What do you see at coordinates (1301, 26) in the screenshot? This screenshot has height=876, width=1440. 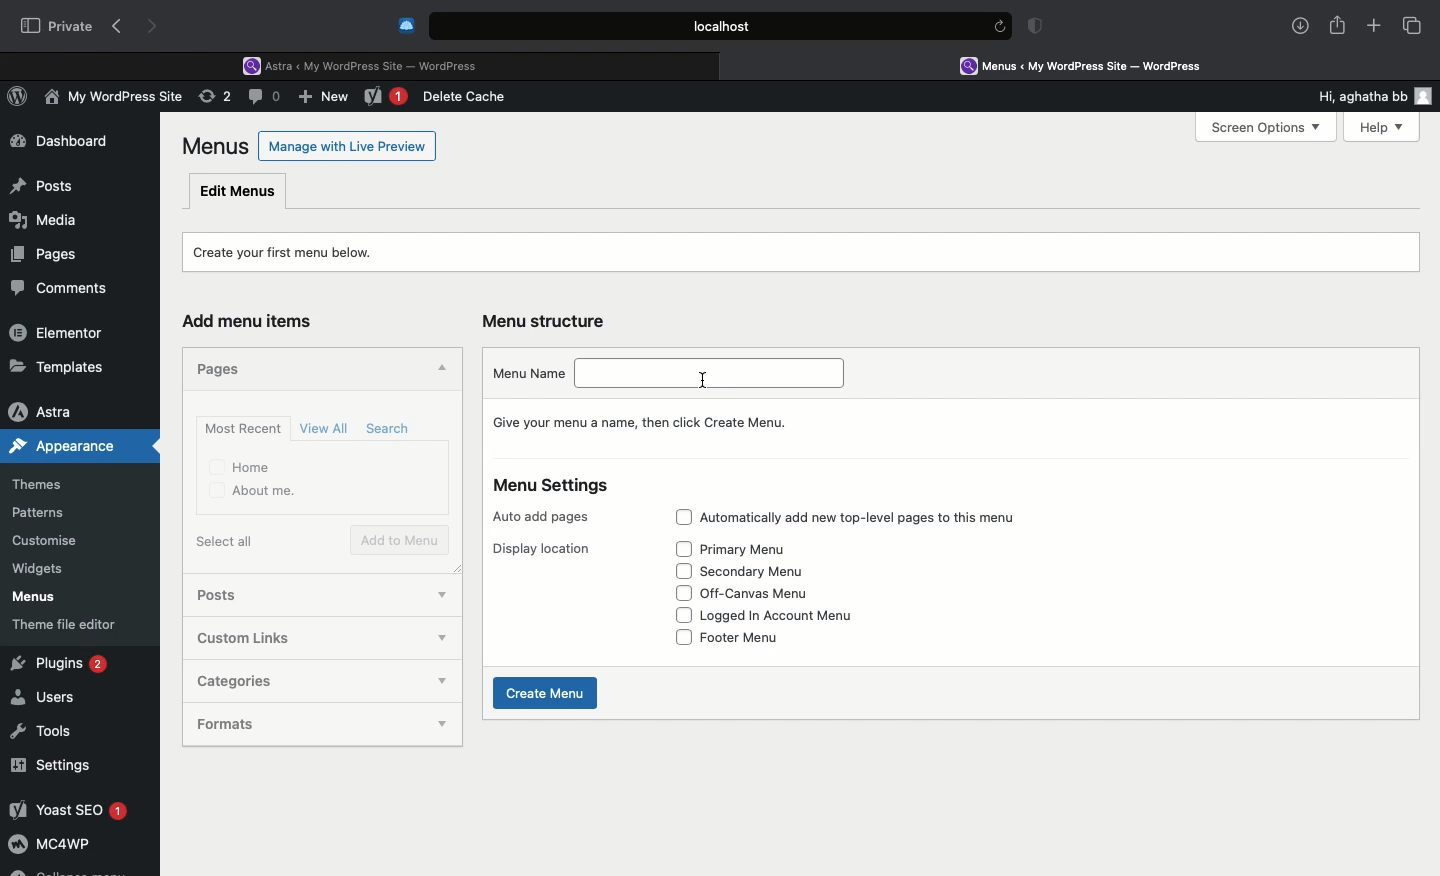 I see `Download` at bounding box center [1301, 26].